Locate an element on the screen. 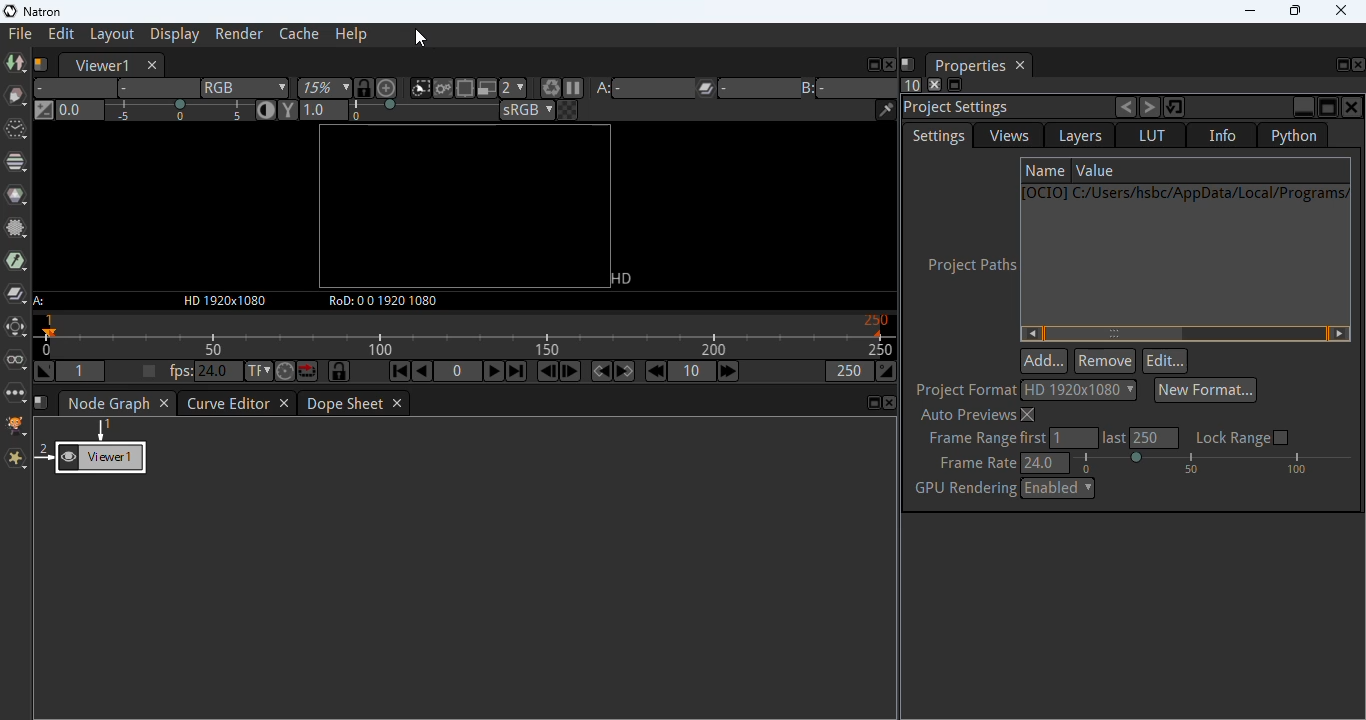  curve editor is located at coordinates (227, 404).